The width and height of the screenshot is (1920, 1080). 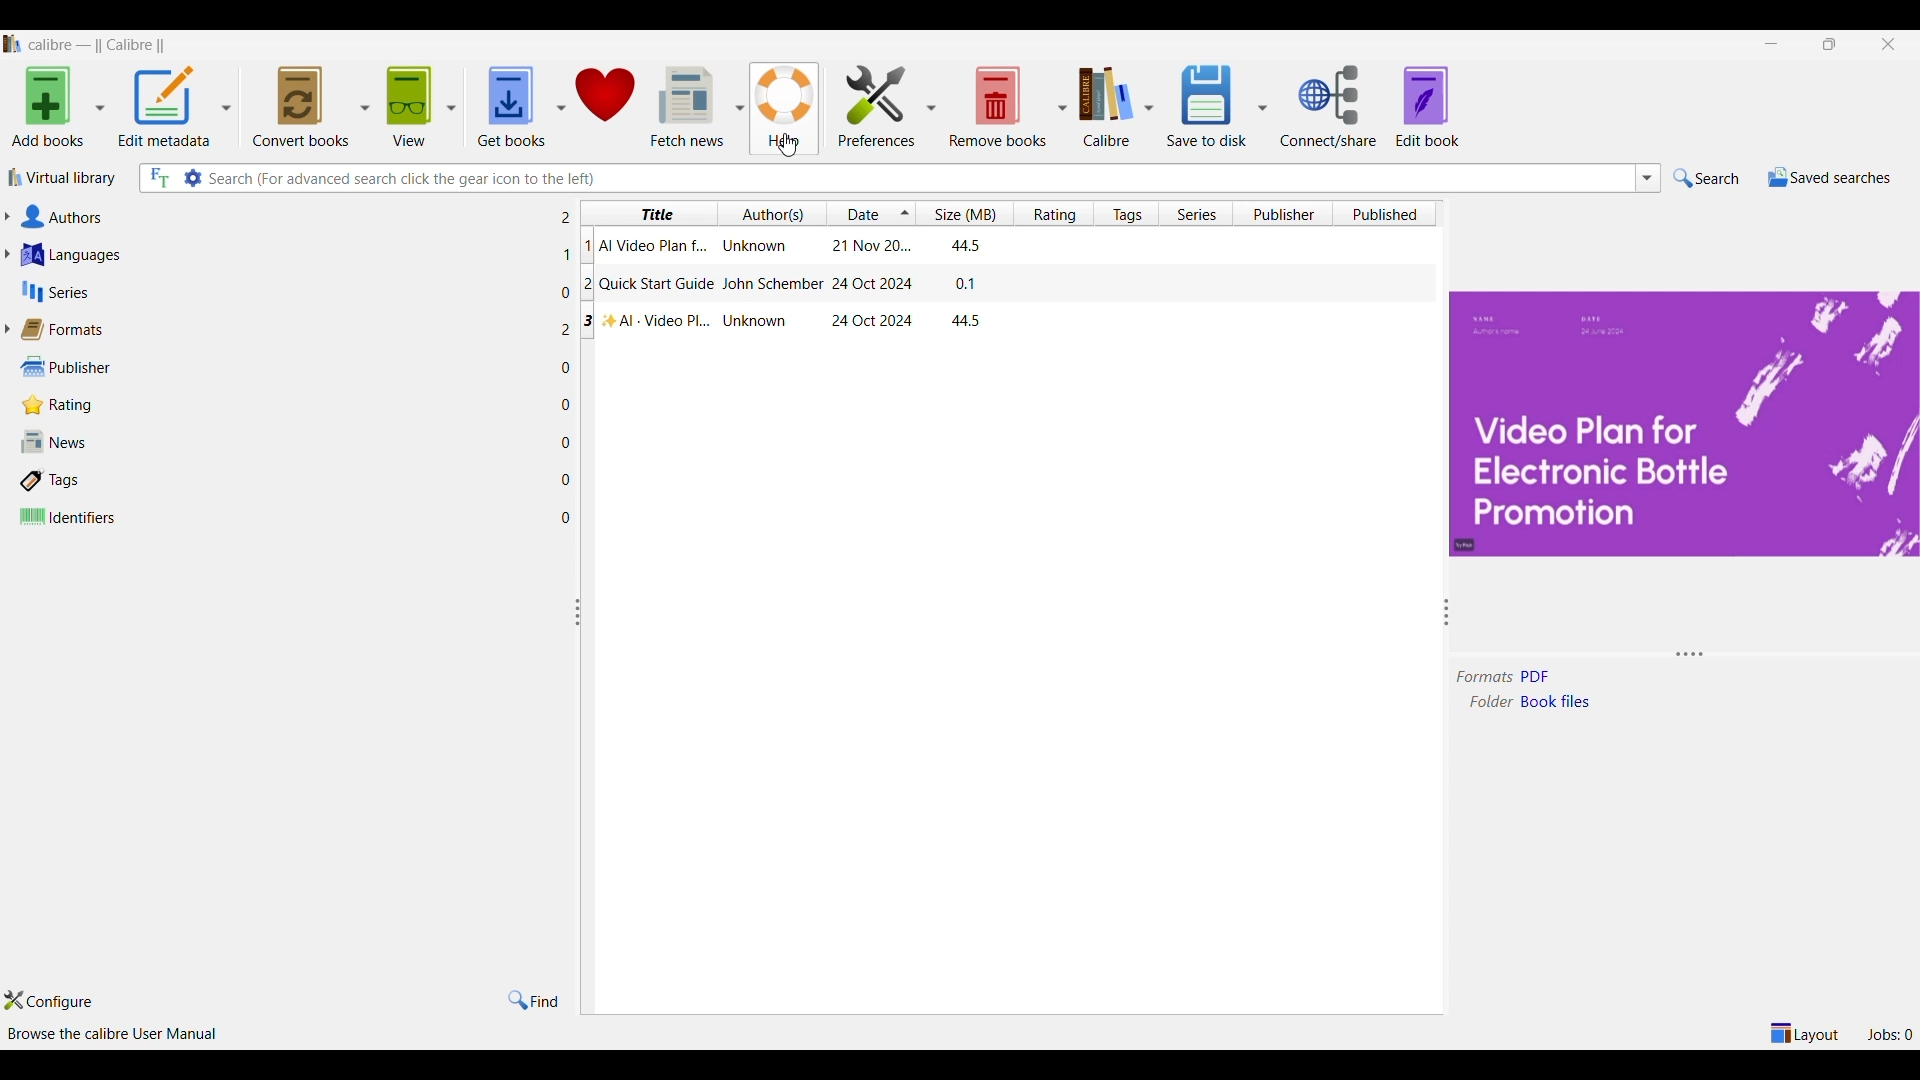 What do you see at coordinates (1329, 105) in the screenshot?
I see `Connect/share` at bounding box center [1329, 105].